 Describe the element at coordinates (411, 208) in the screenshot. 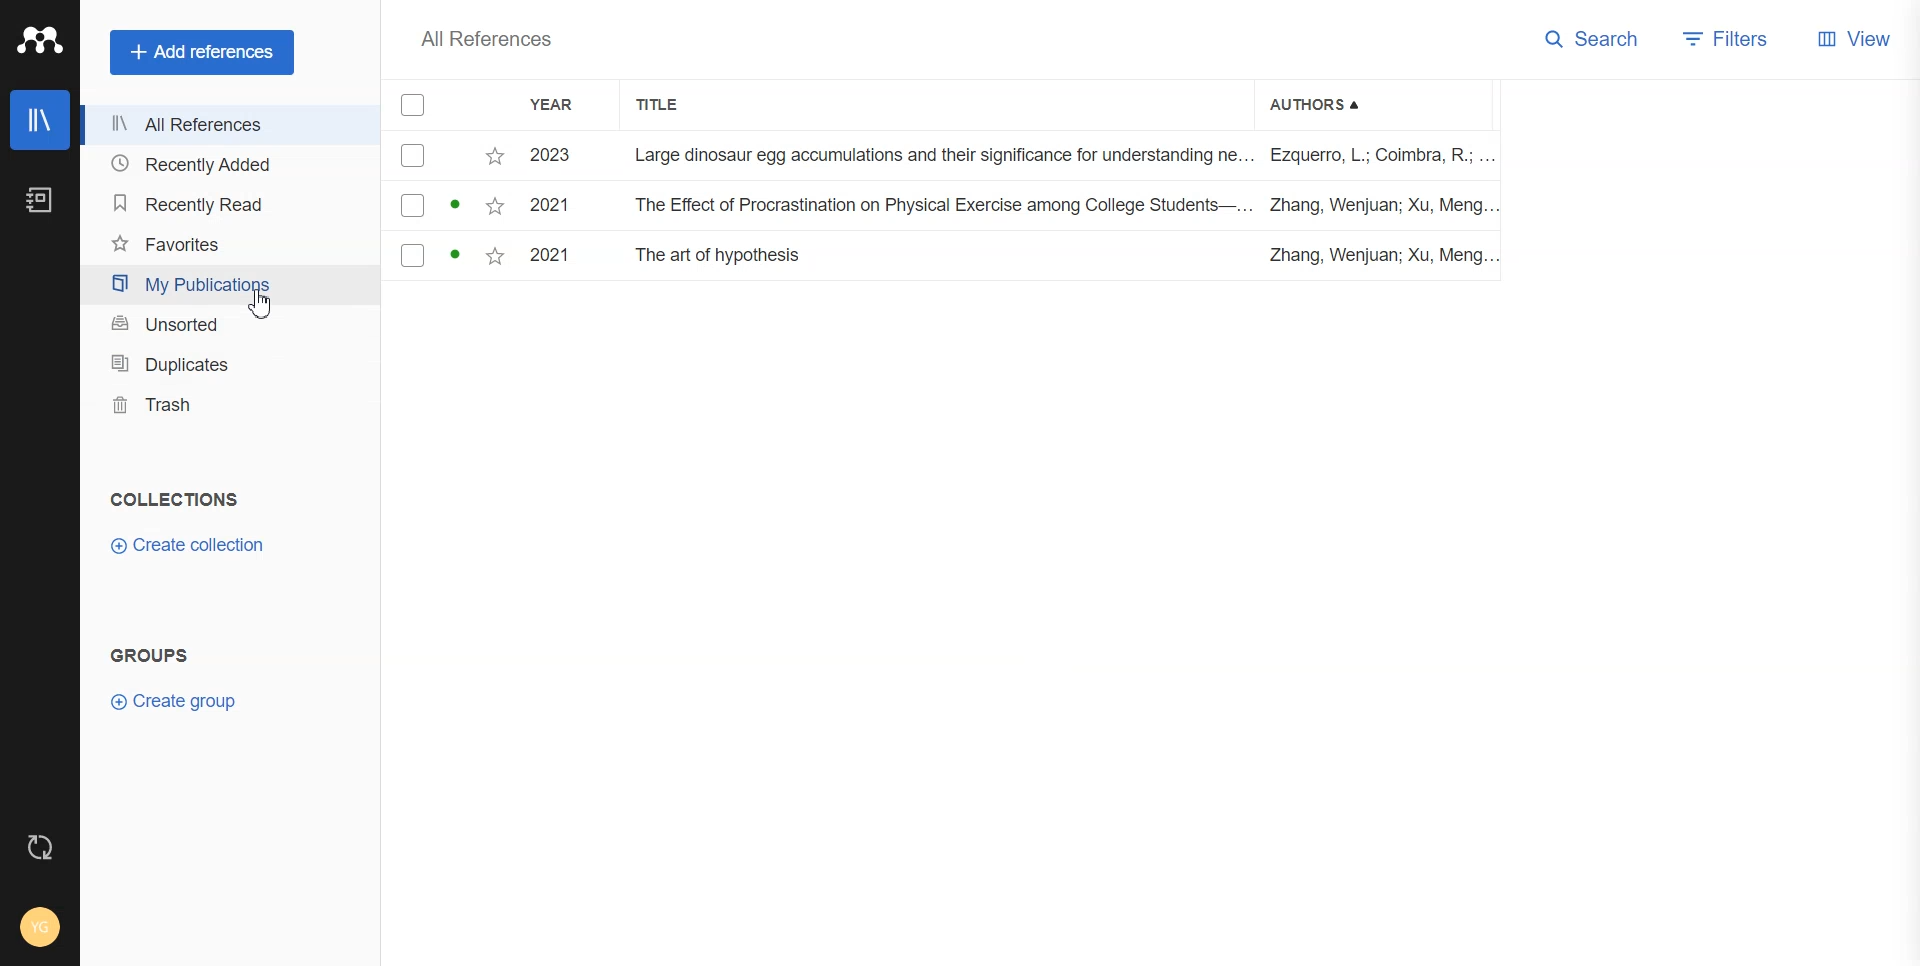

I see `Checkmark` at that location.